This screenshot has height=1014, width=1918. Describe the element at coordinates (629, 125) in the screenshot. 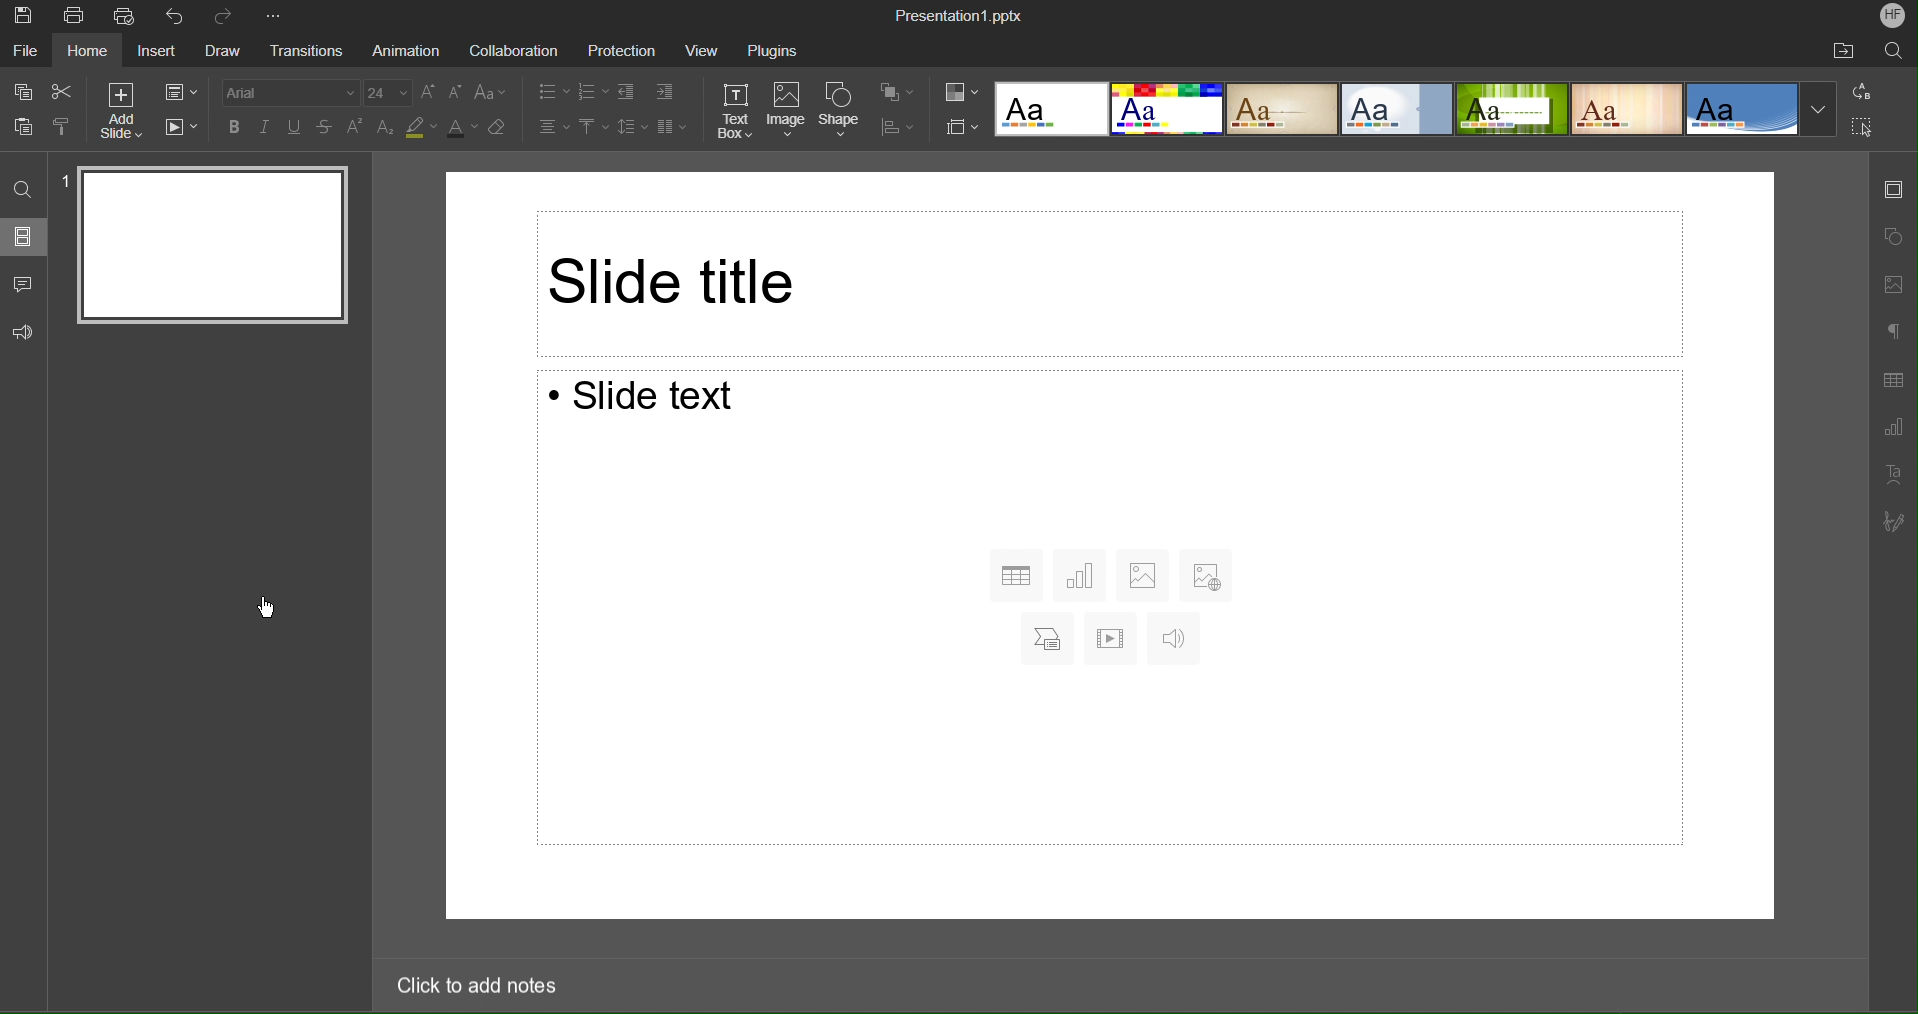

I see `Line Spacing` at that location.